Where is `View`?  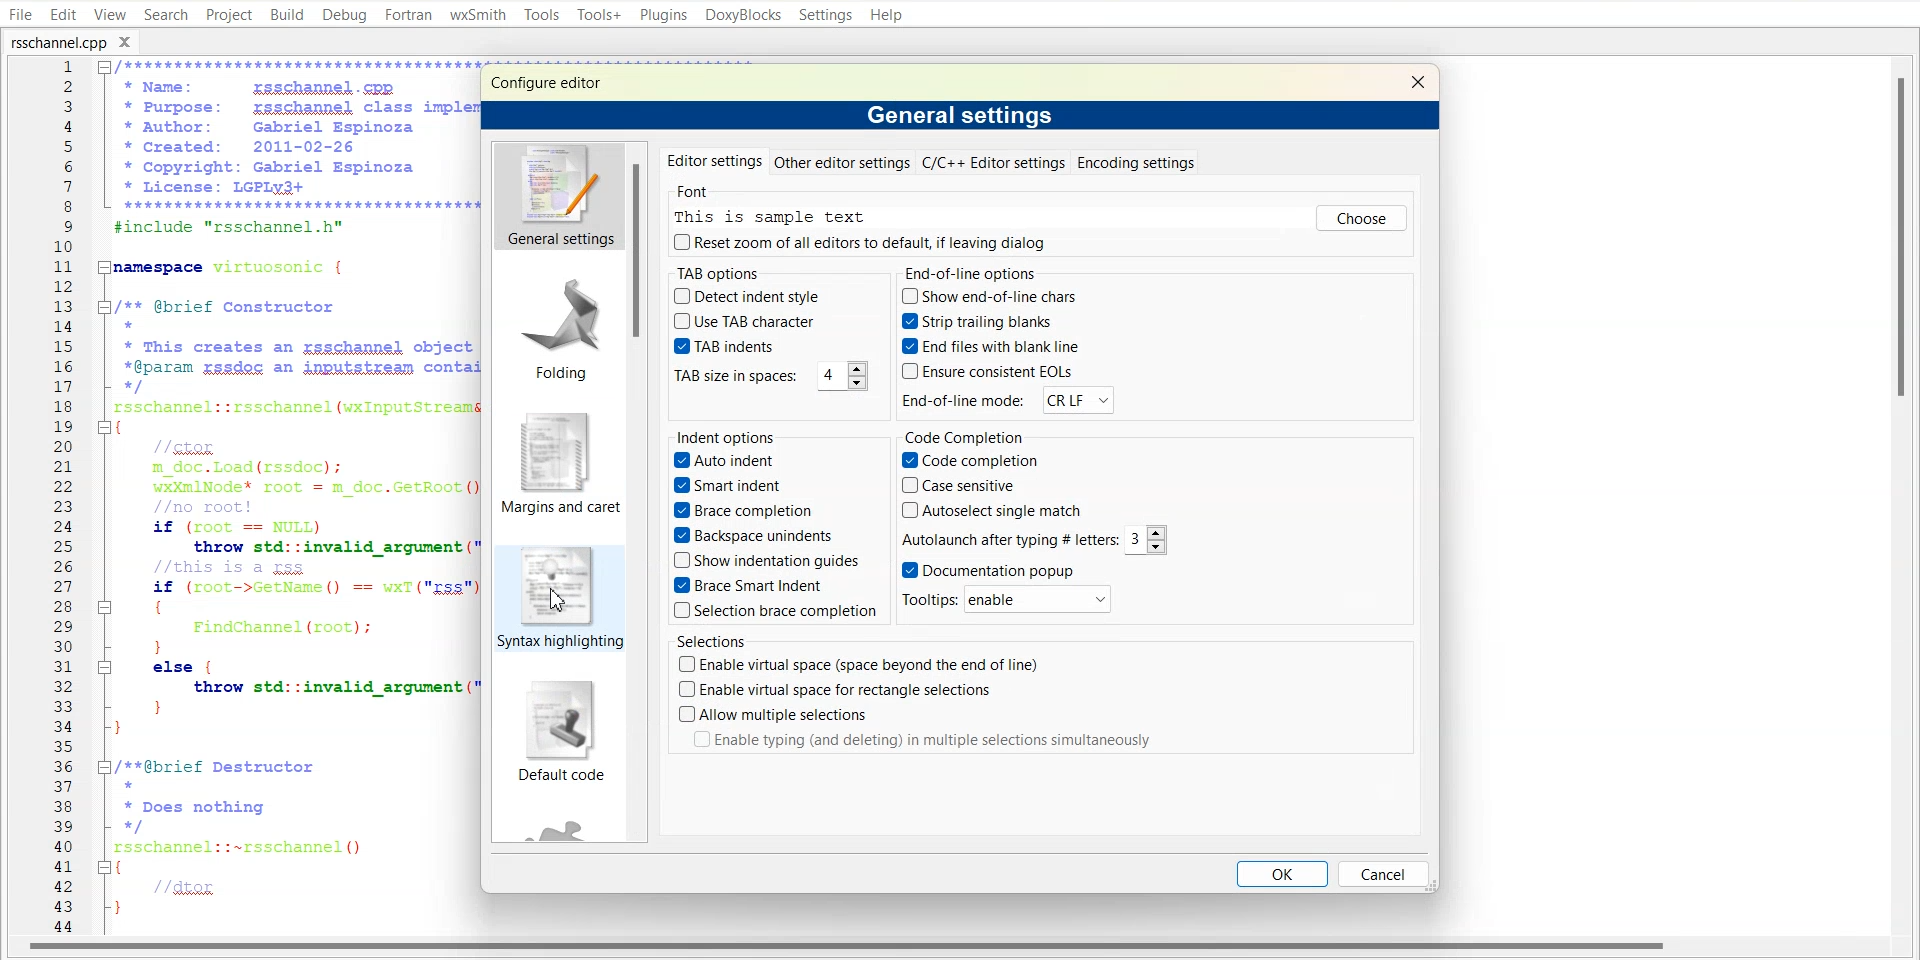 View is located at coordinates (109, 14).